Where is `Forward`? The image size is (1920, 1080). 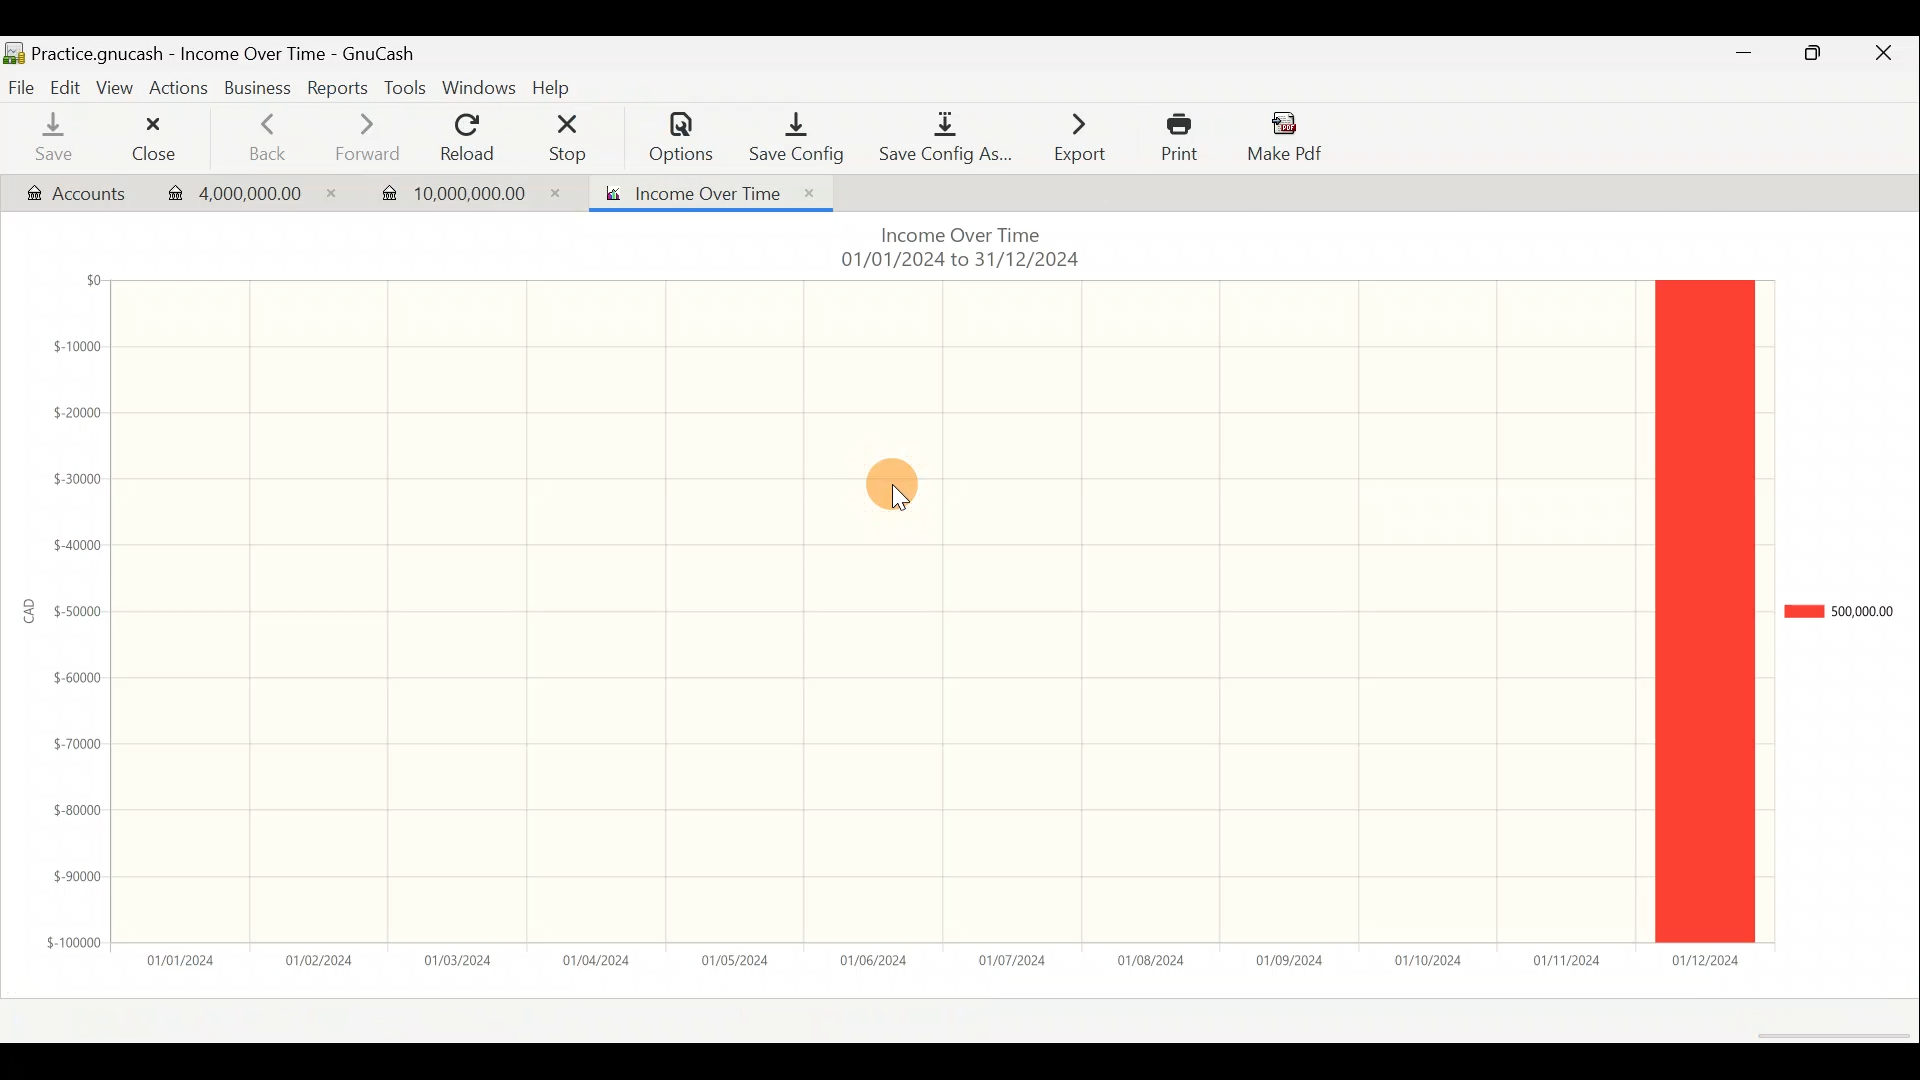
Forward is located at coordinates (370, 136).